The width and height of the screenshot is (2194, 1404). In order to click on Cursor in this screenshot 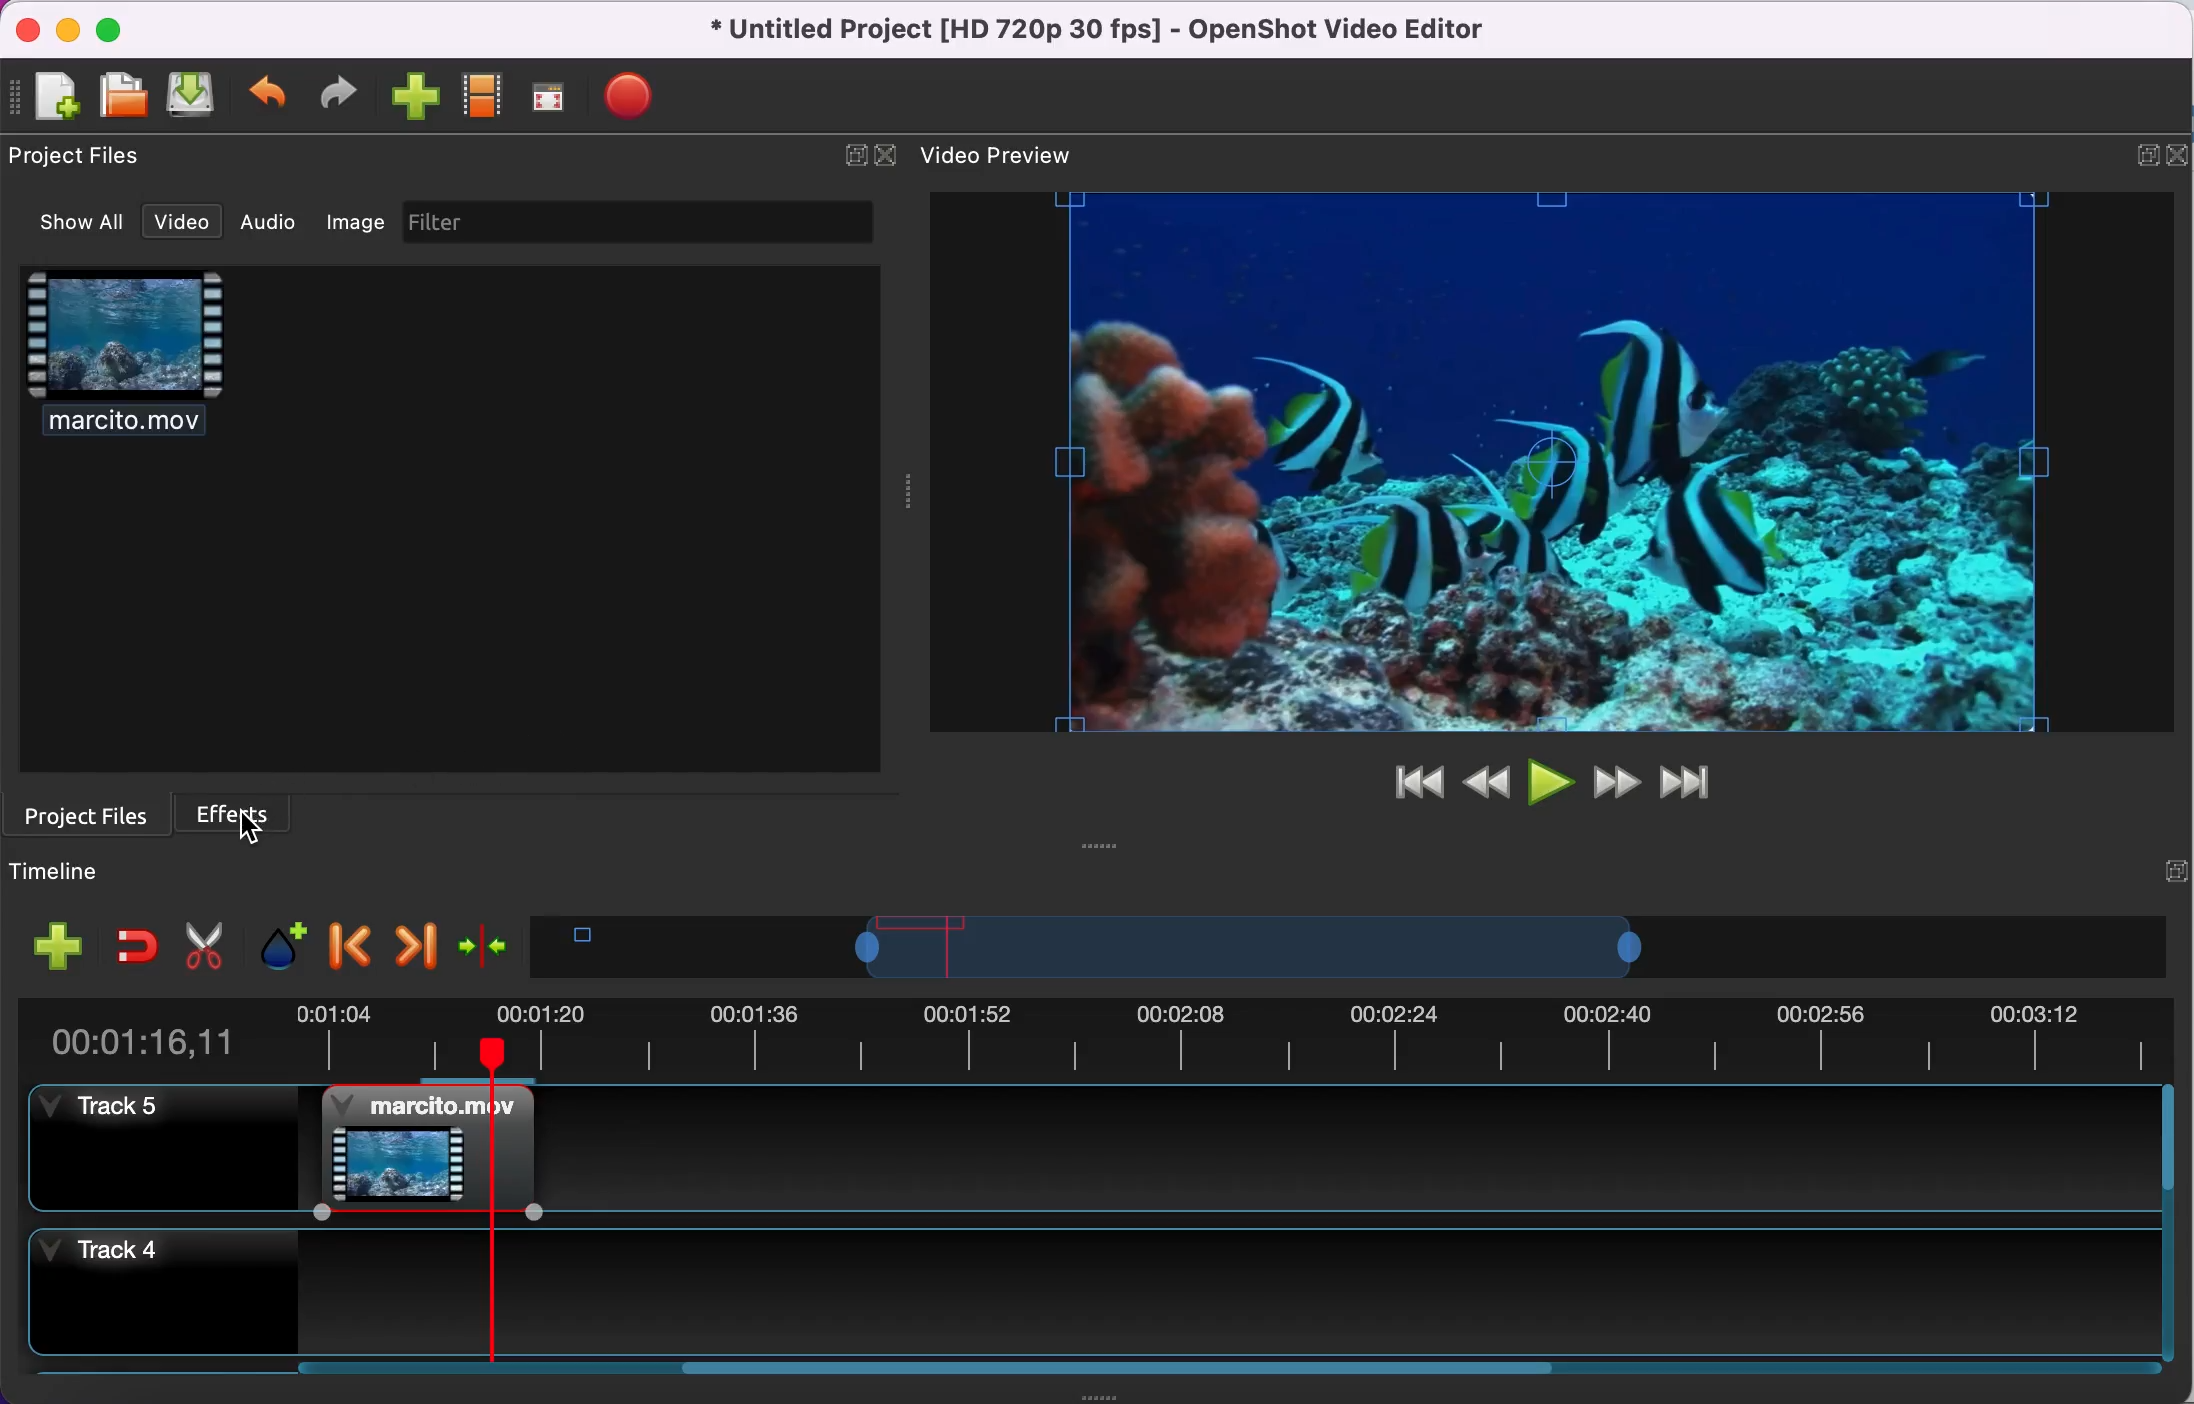, I will do `click(251, 827)`.